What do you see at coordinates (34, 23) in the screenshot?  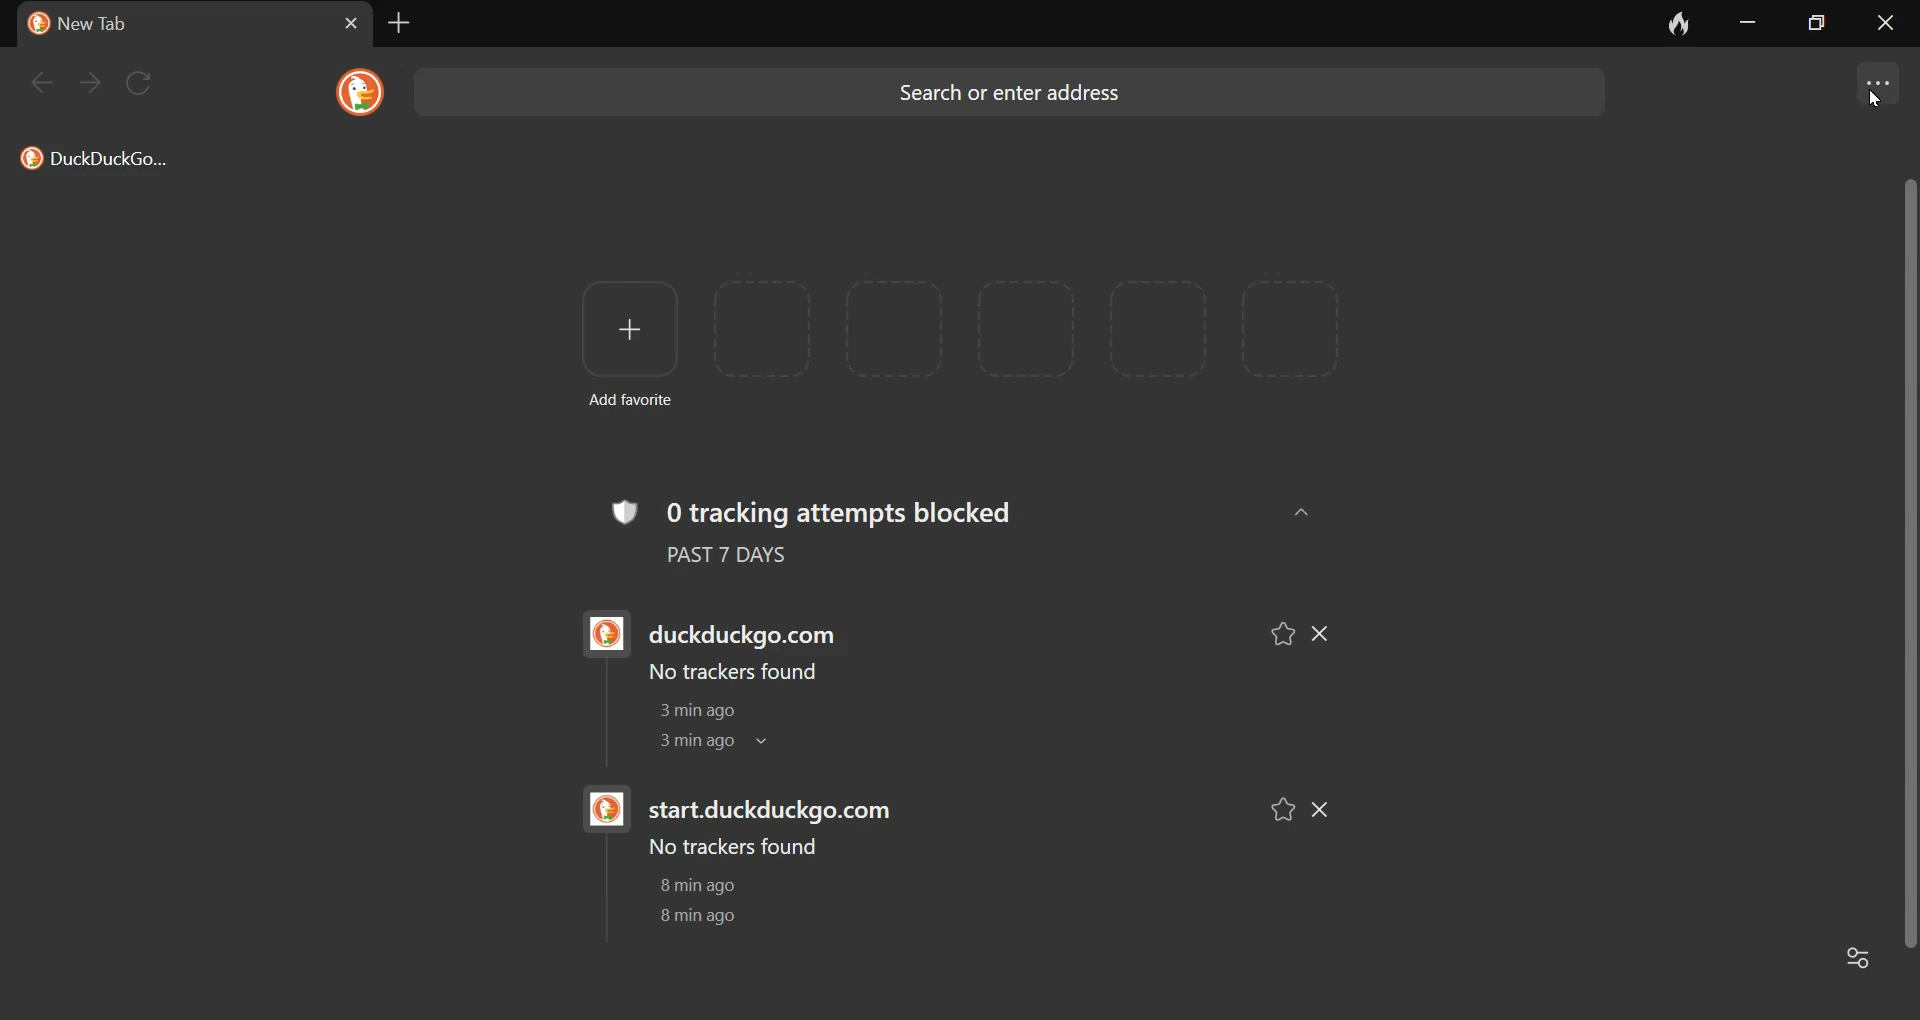 I see `duckduck go` at bounding box center [34, 23].